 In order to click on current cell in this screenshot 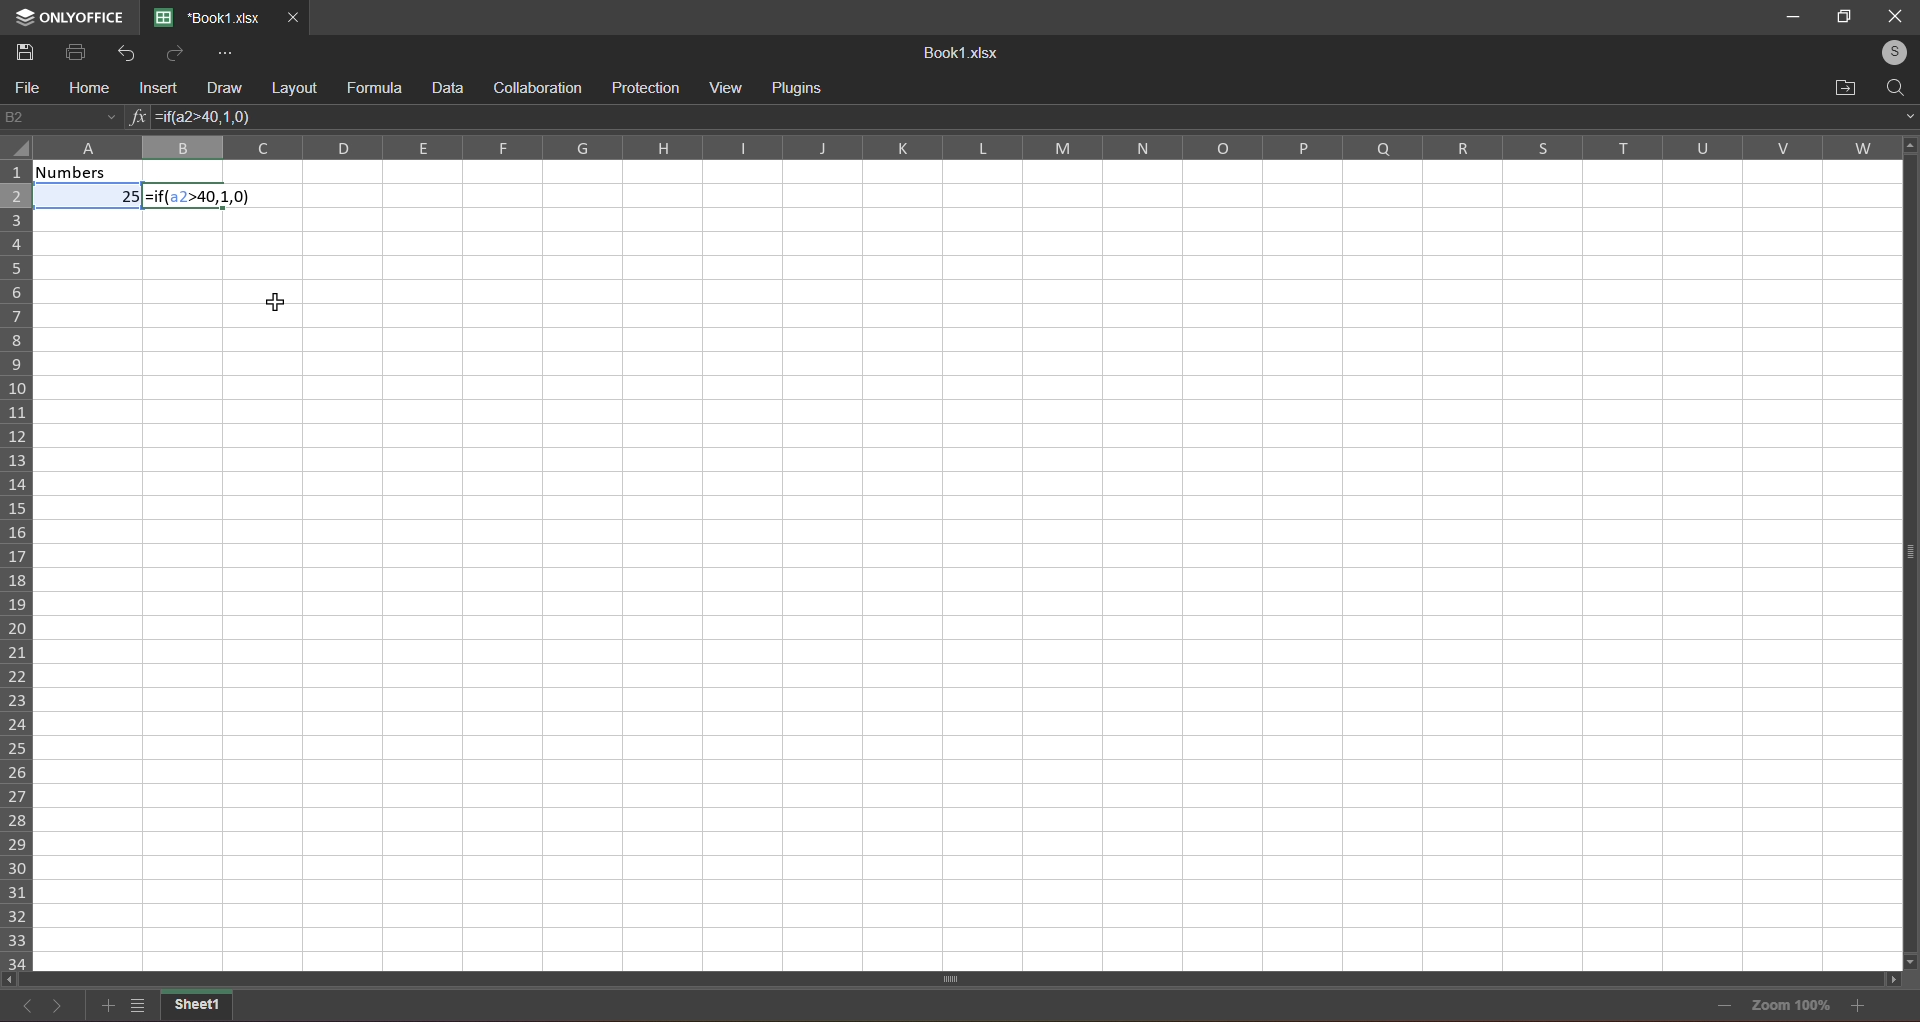, I will do `click(60, 118)`.